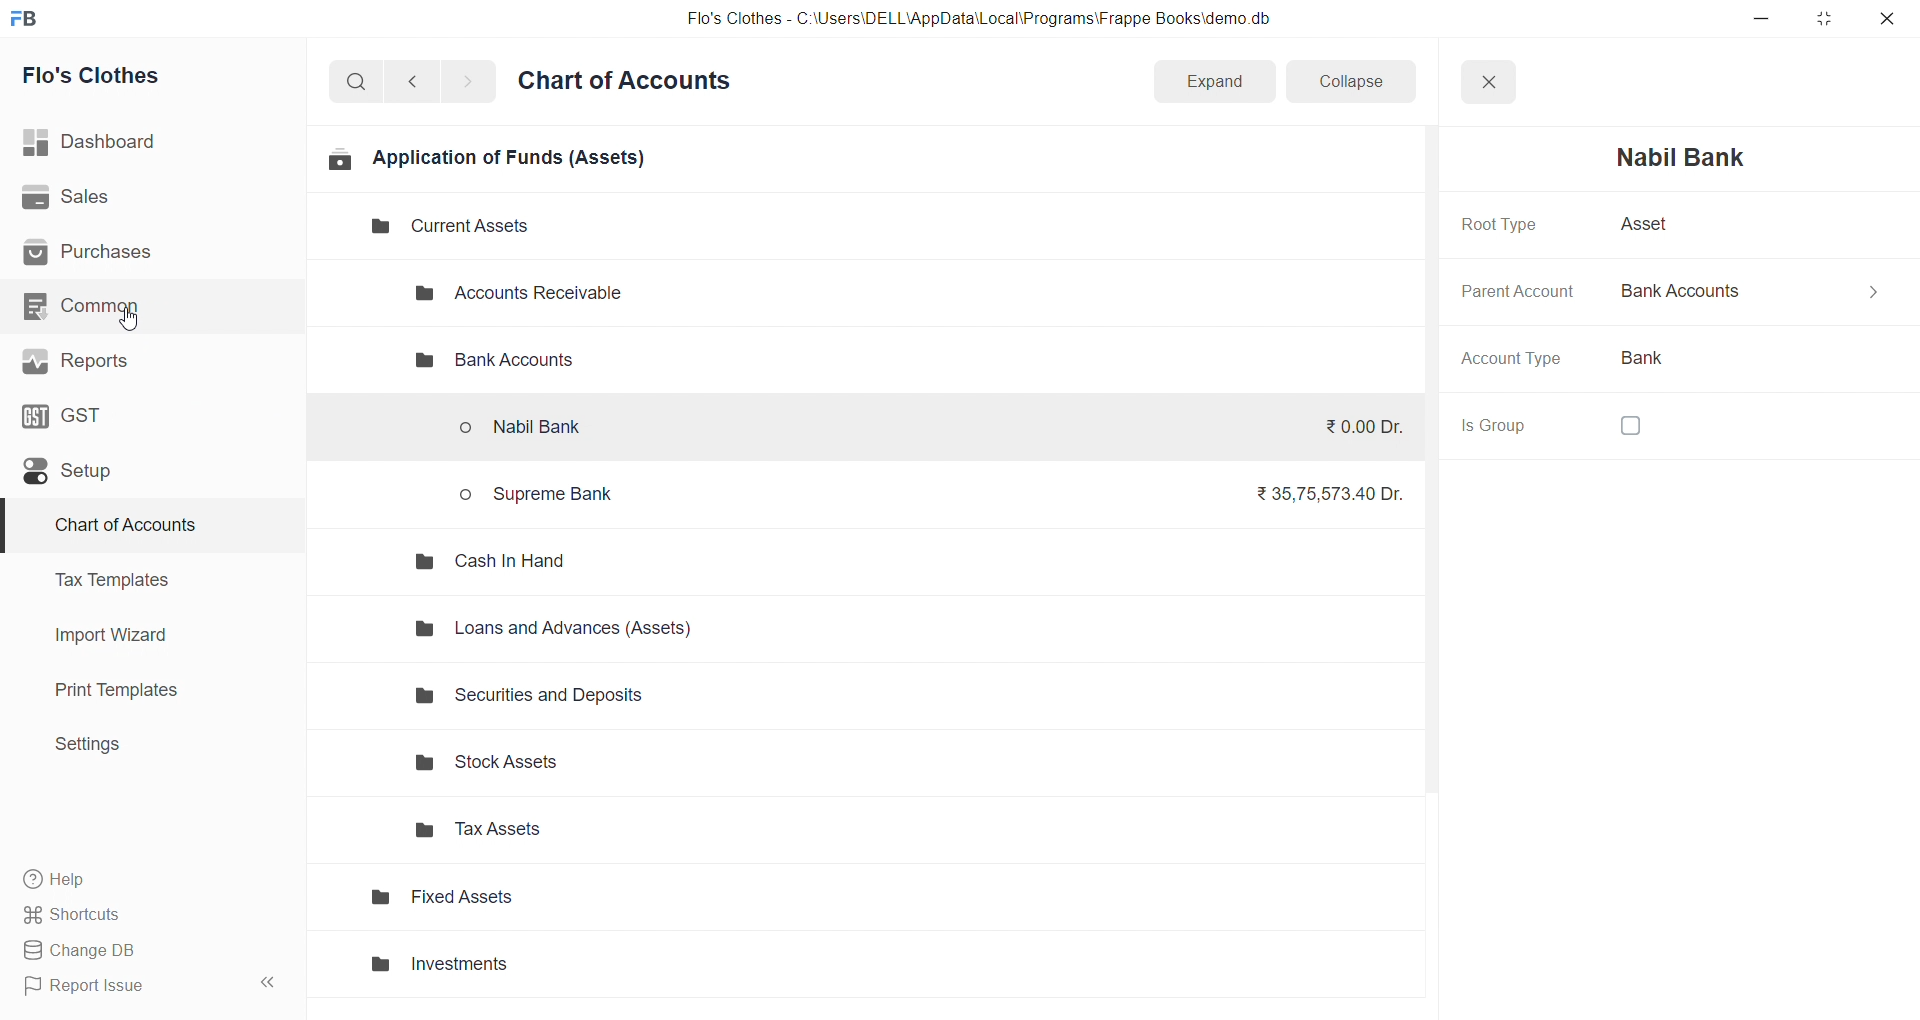 The image size is (1920, 1020). Describe the element at coordinates (141, 580) in the screenshot. I see `Tax Templates` at that location.